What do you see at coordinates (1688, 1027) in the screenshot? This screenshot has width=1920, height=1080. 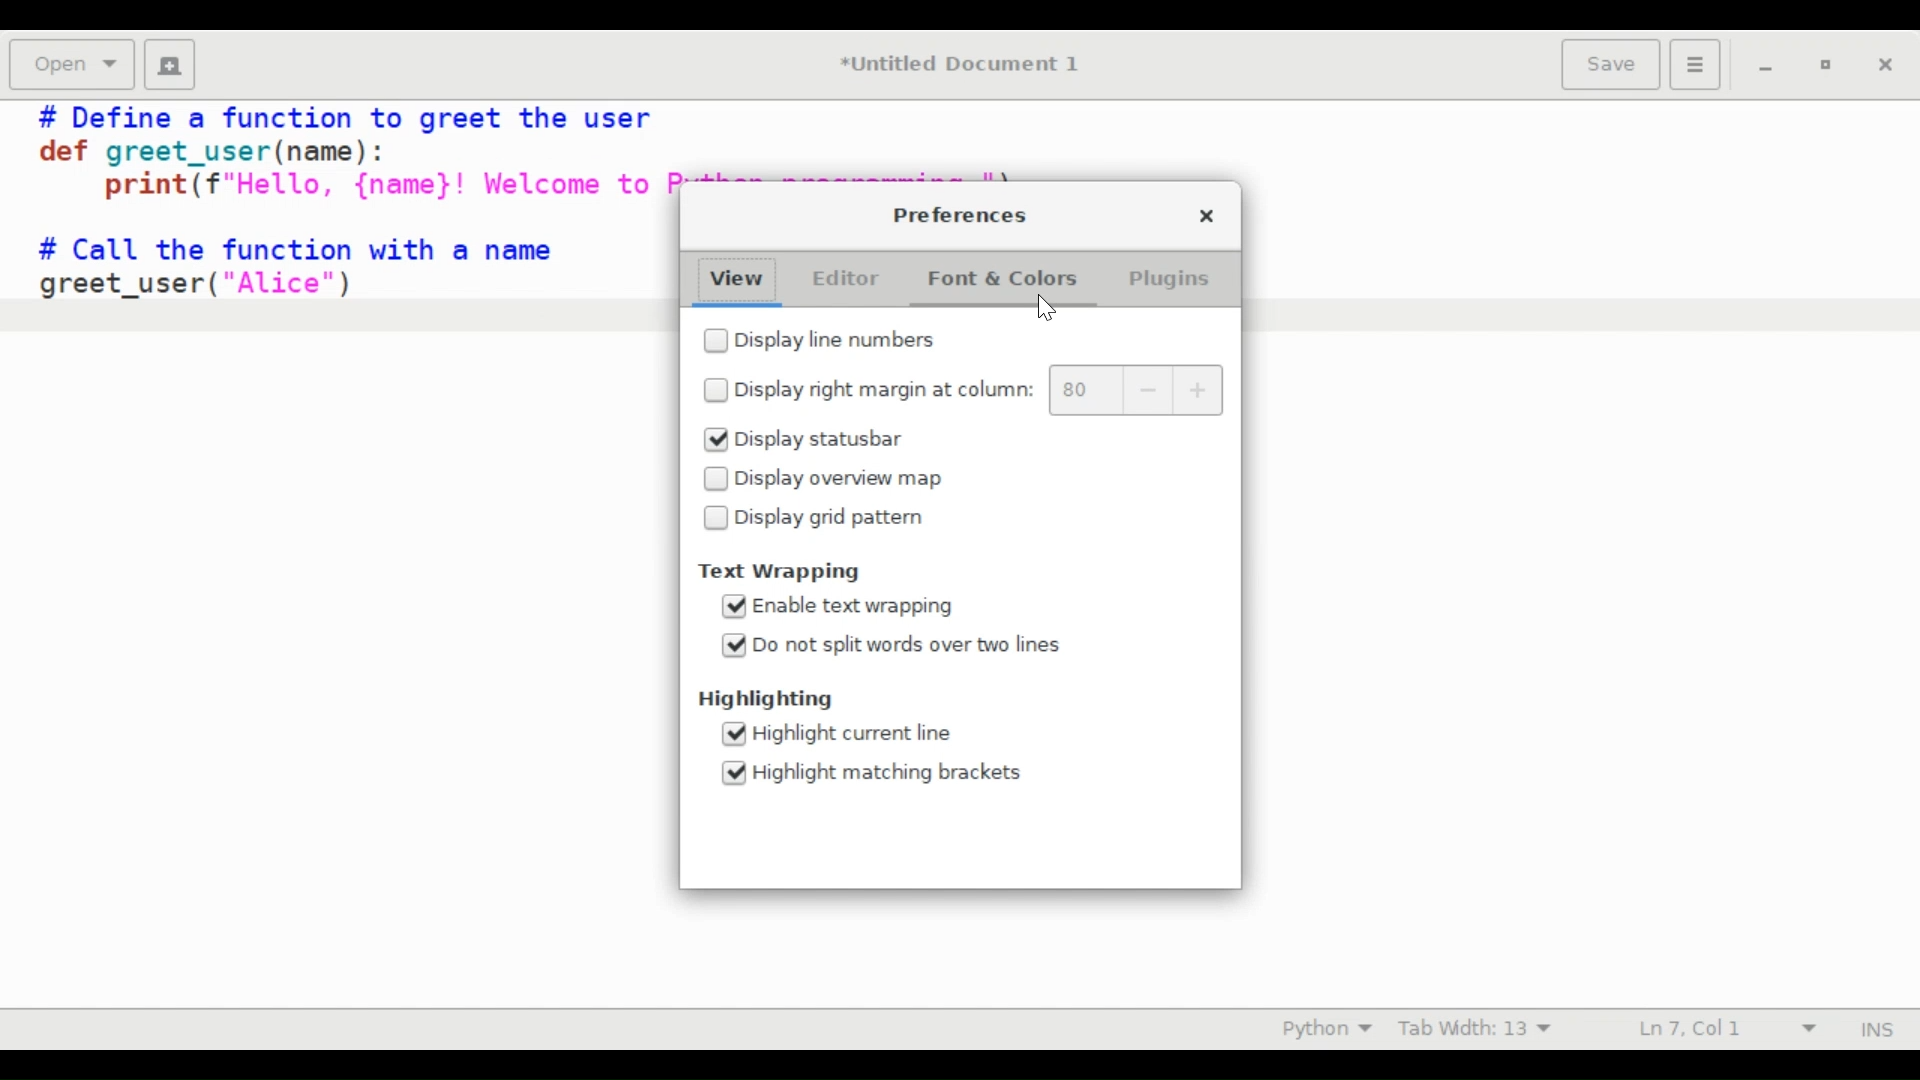 I see `Cursor Position` at bounding box center [1688, 1027].